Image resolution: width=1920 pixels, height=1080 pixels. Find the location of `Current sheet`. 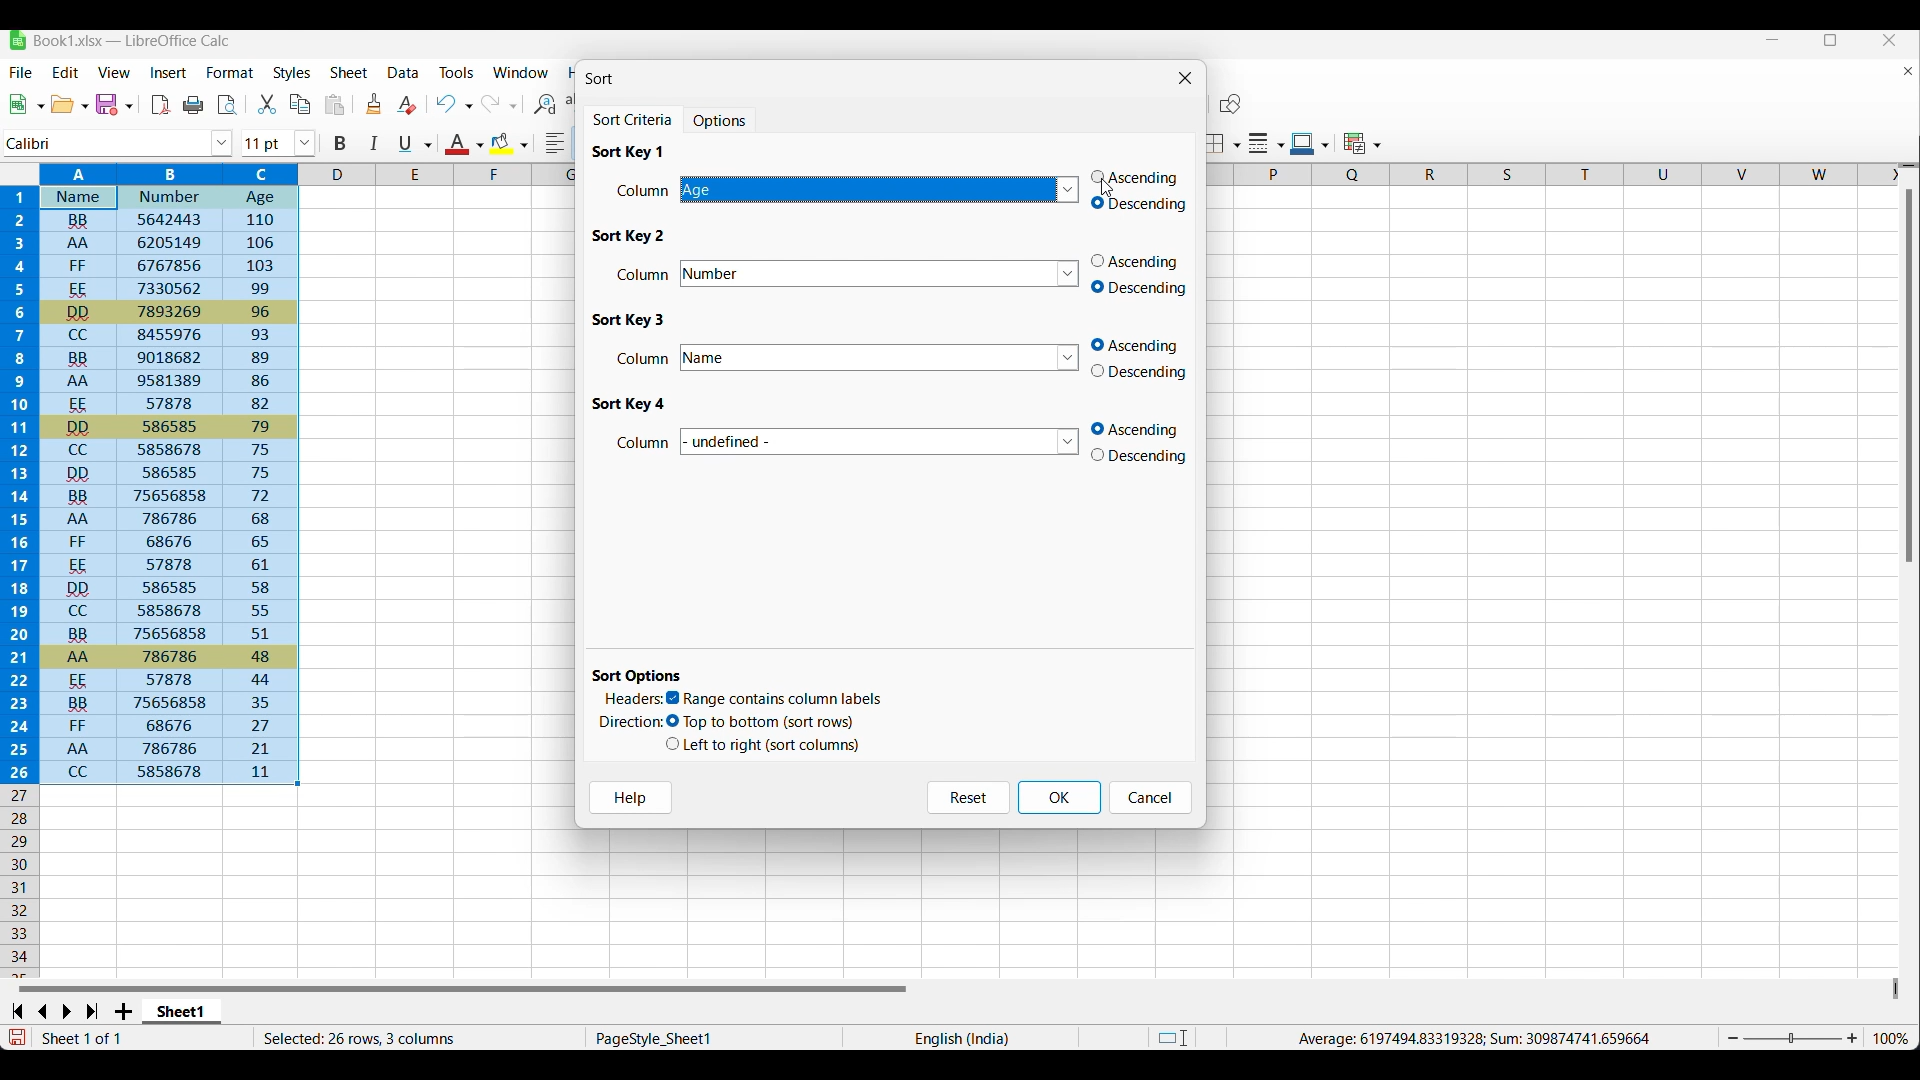

Current sheet is located at coordinates (182, 1012).